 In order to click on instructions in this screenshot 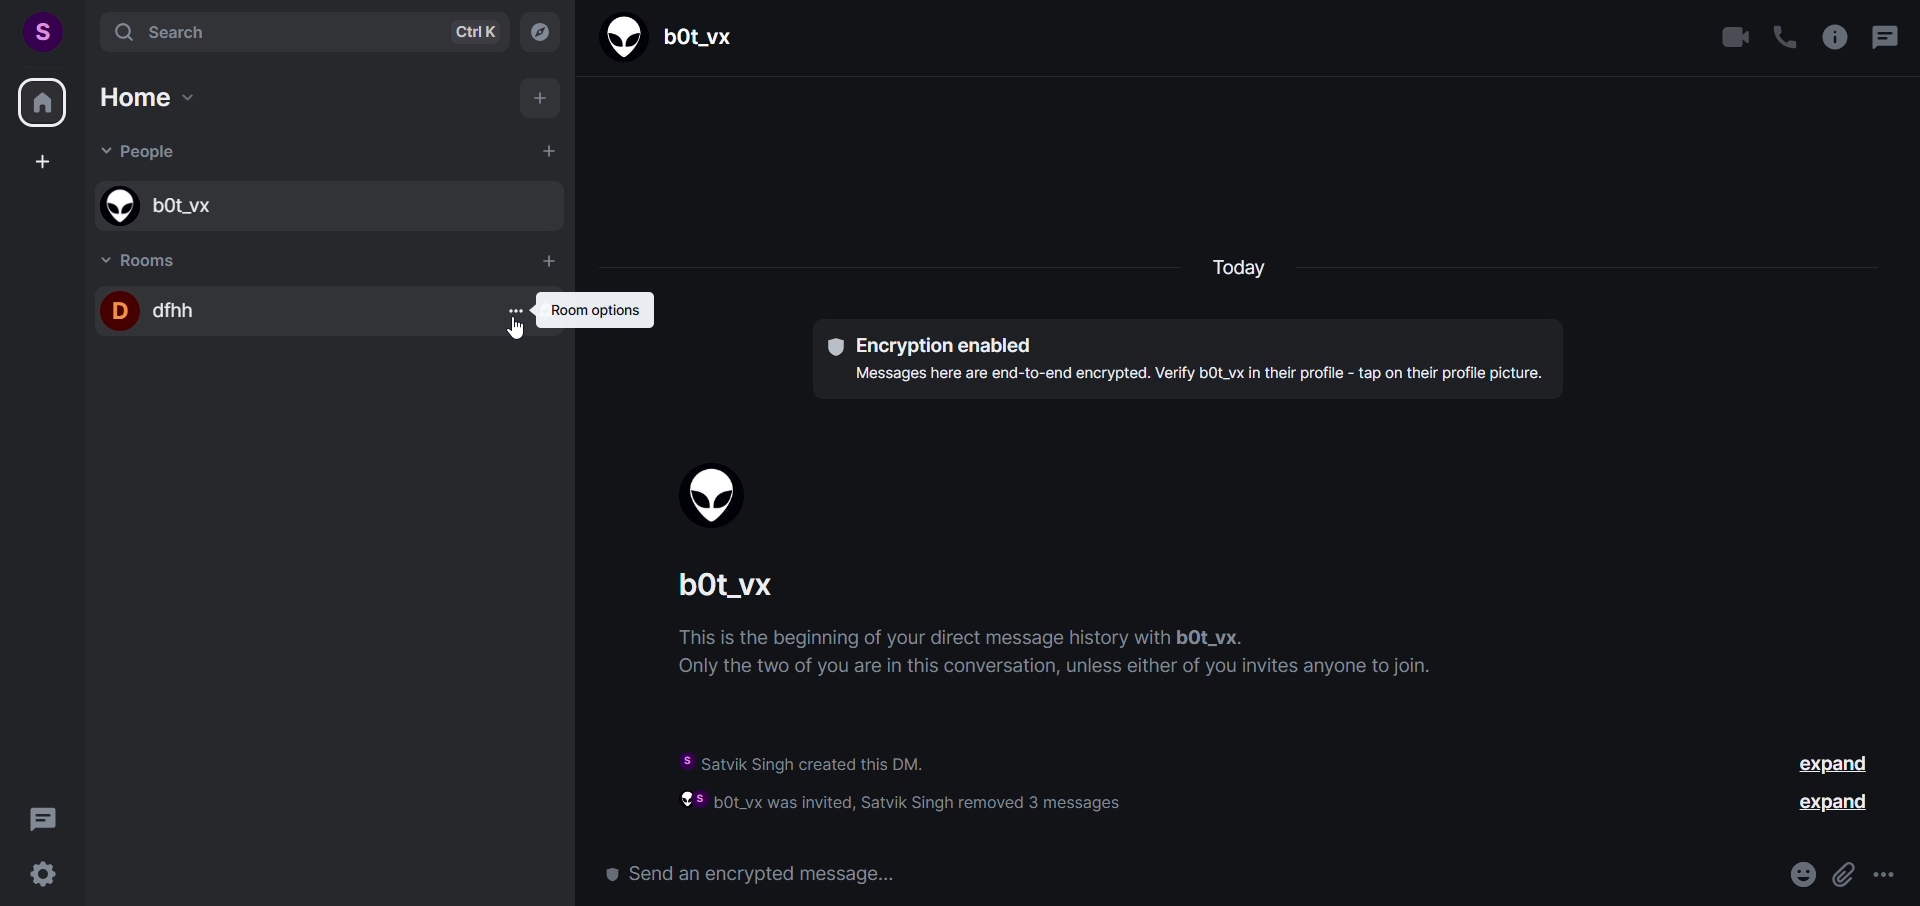, I will do `click(1072, 658)`.